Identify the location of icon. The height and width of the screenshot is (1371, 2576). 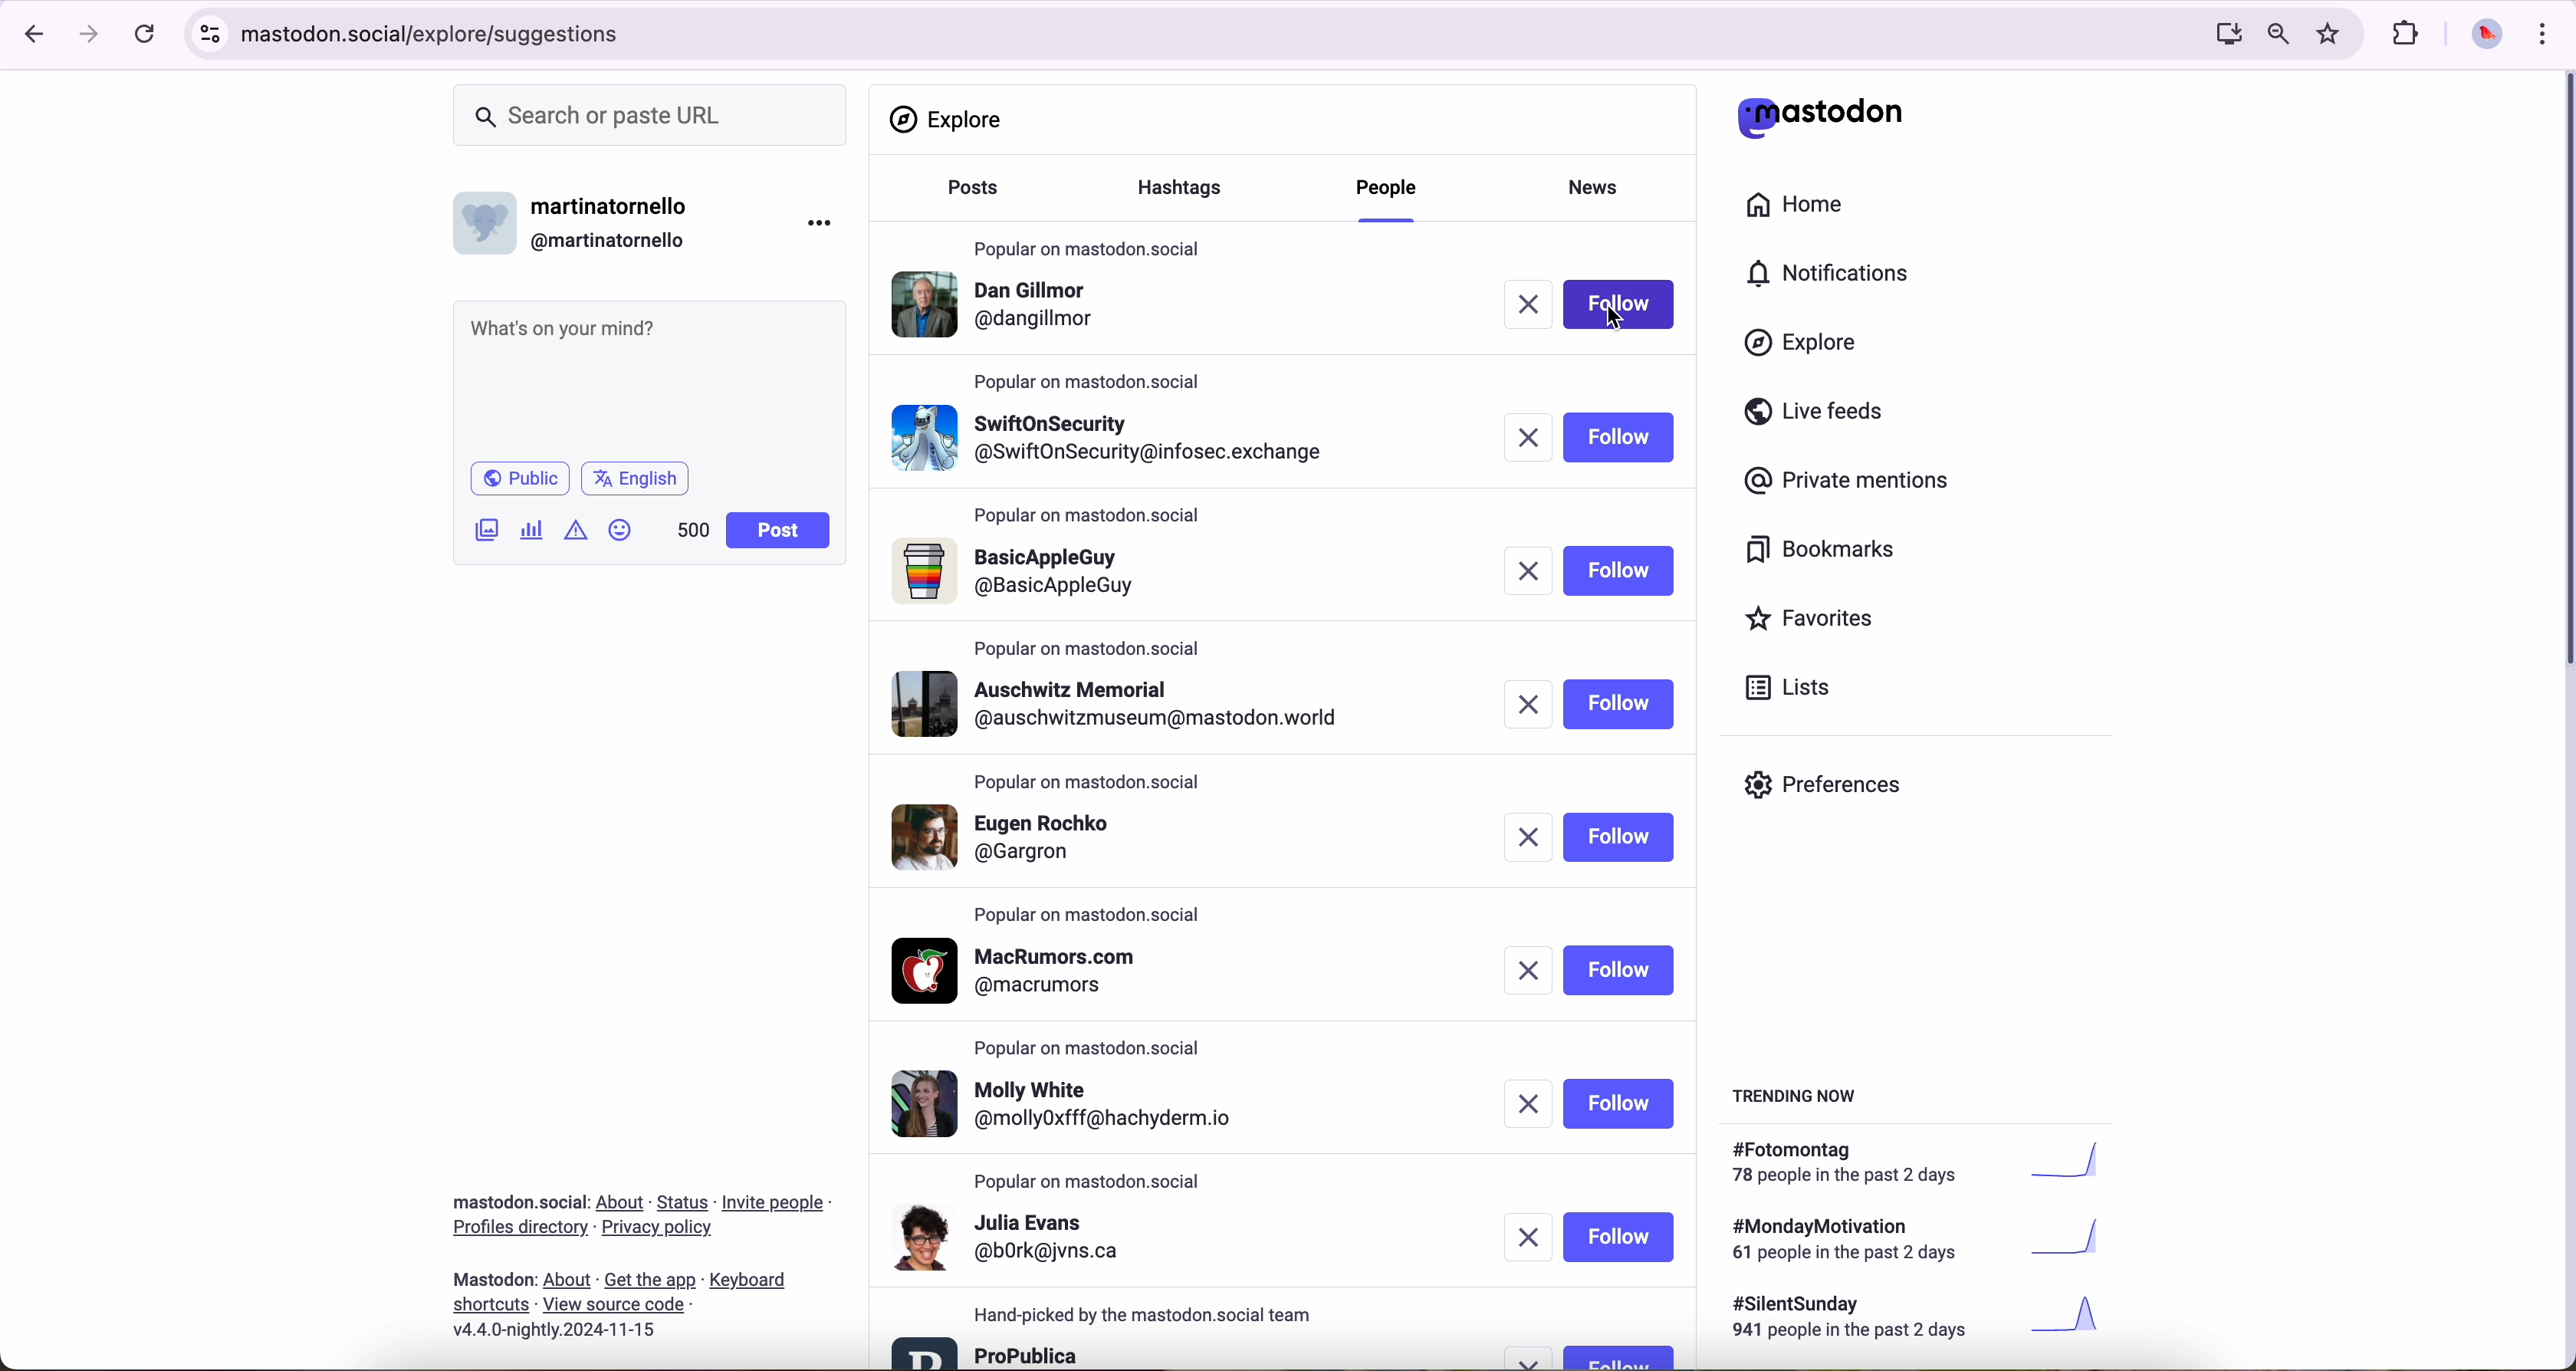
(578, 529).